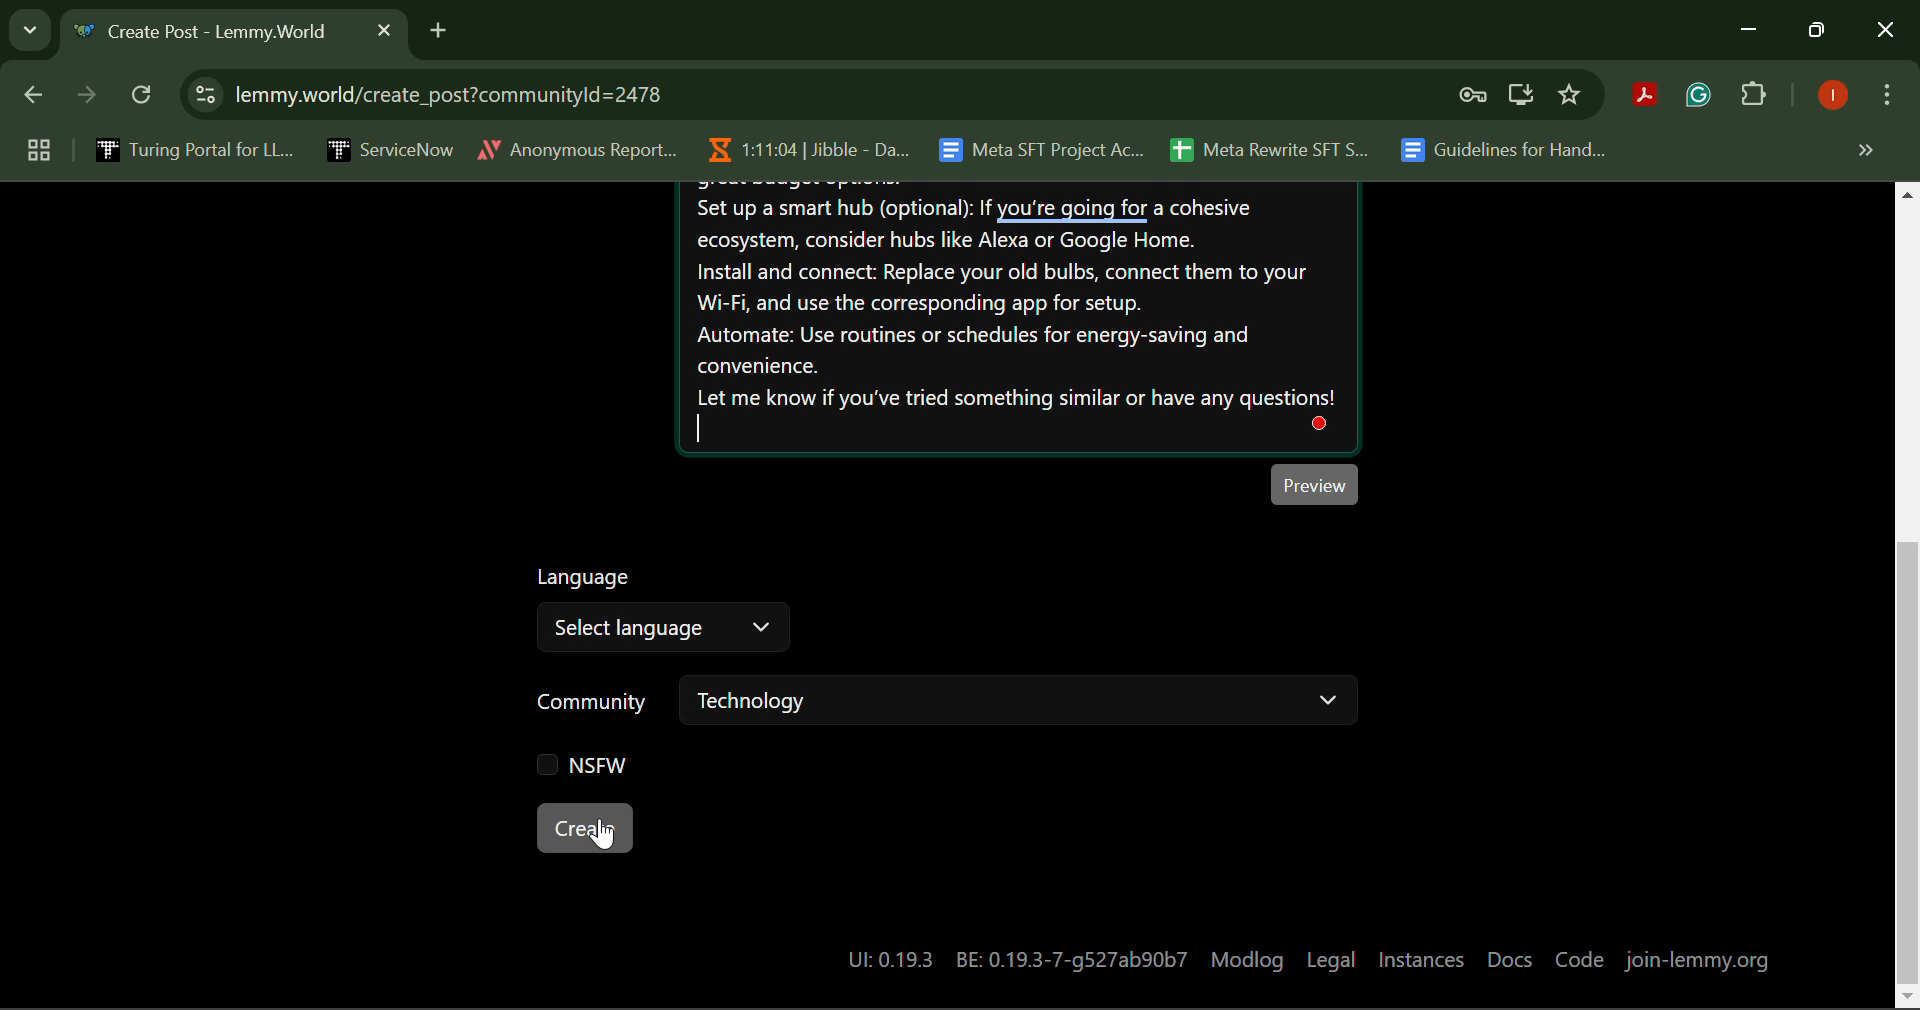 The width and height of the screenshot is (1920, 1010). Describe the element at coordinates (1820, 31) in the screenshot. I see `Minimize` at that location.